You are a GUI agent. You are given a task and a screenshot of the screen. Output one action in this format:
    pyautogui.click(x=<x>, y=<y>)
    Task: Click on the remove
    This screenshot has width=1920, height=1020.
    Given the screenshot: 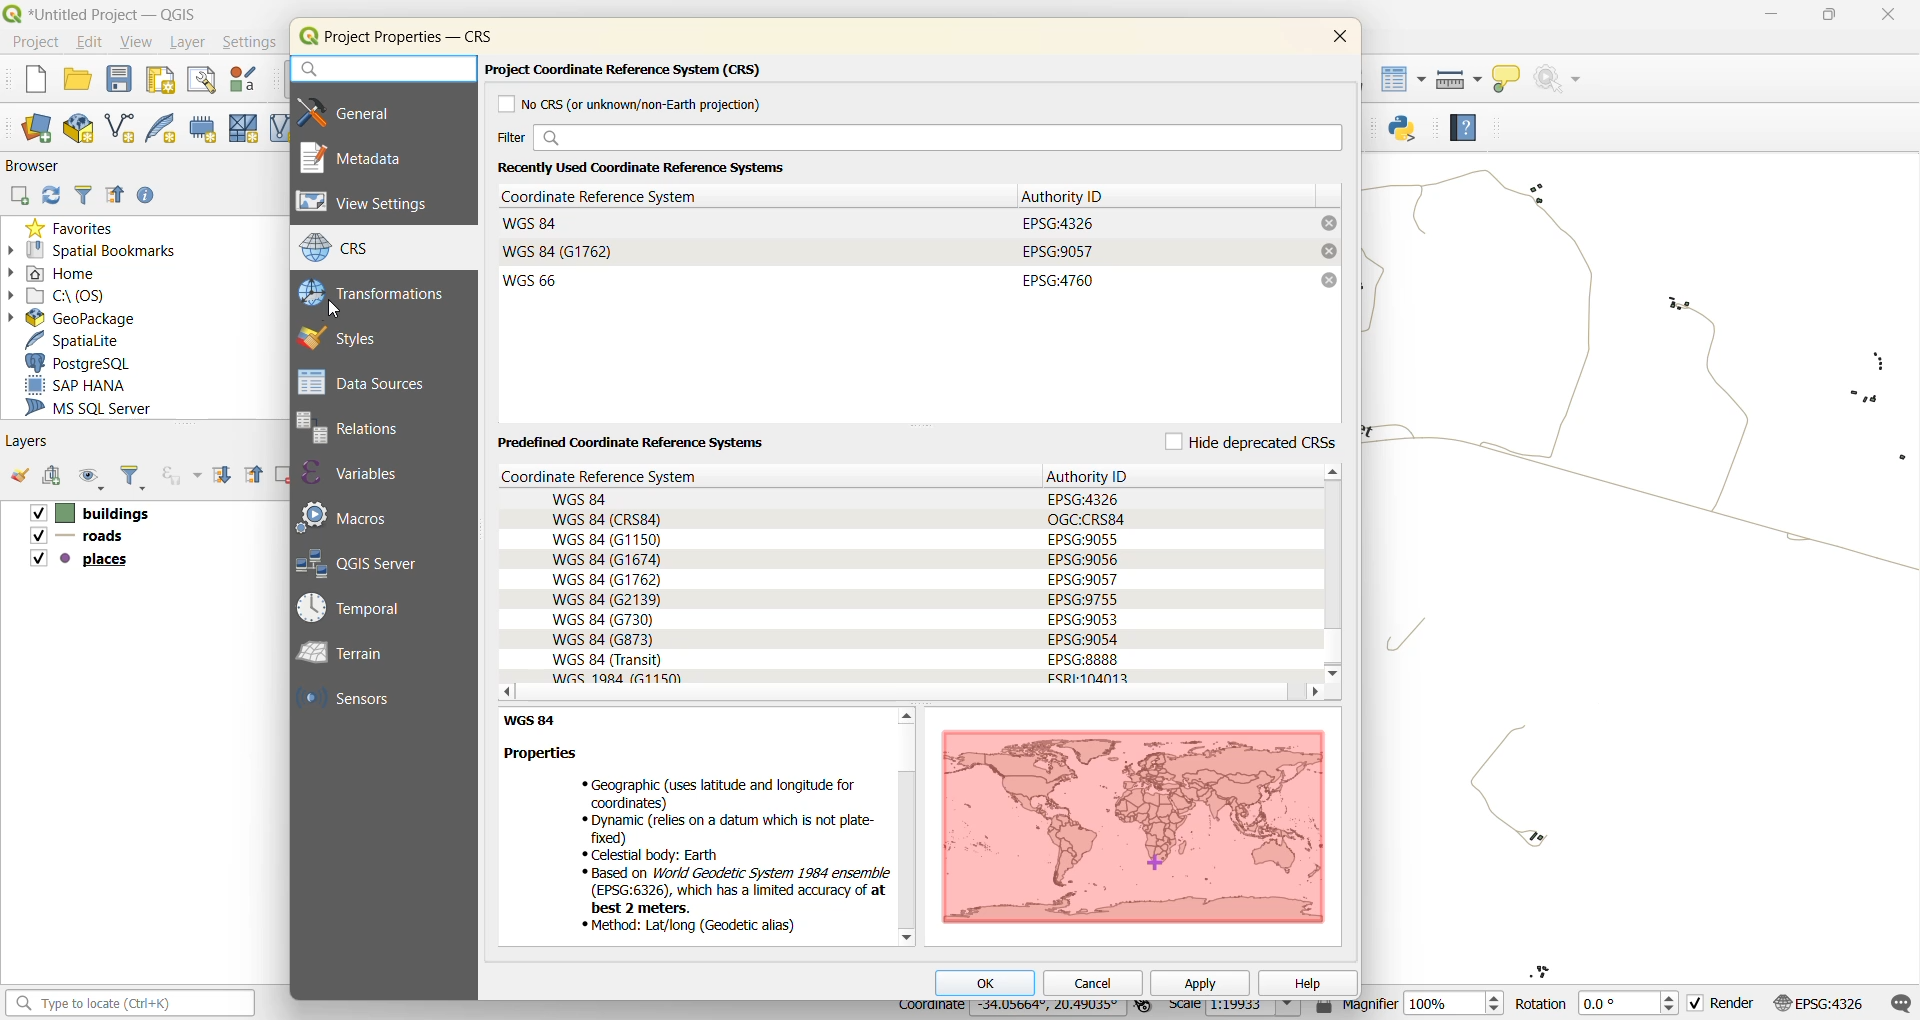 What is the action you would take?
    pyautogui.click(x=1329, y=279)
    